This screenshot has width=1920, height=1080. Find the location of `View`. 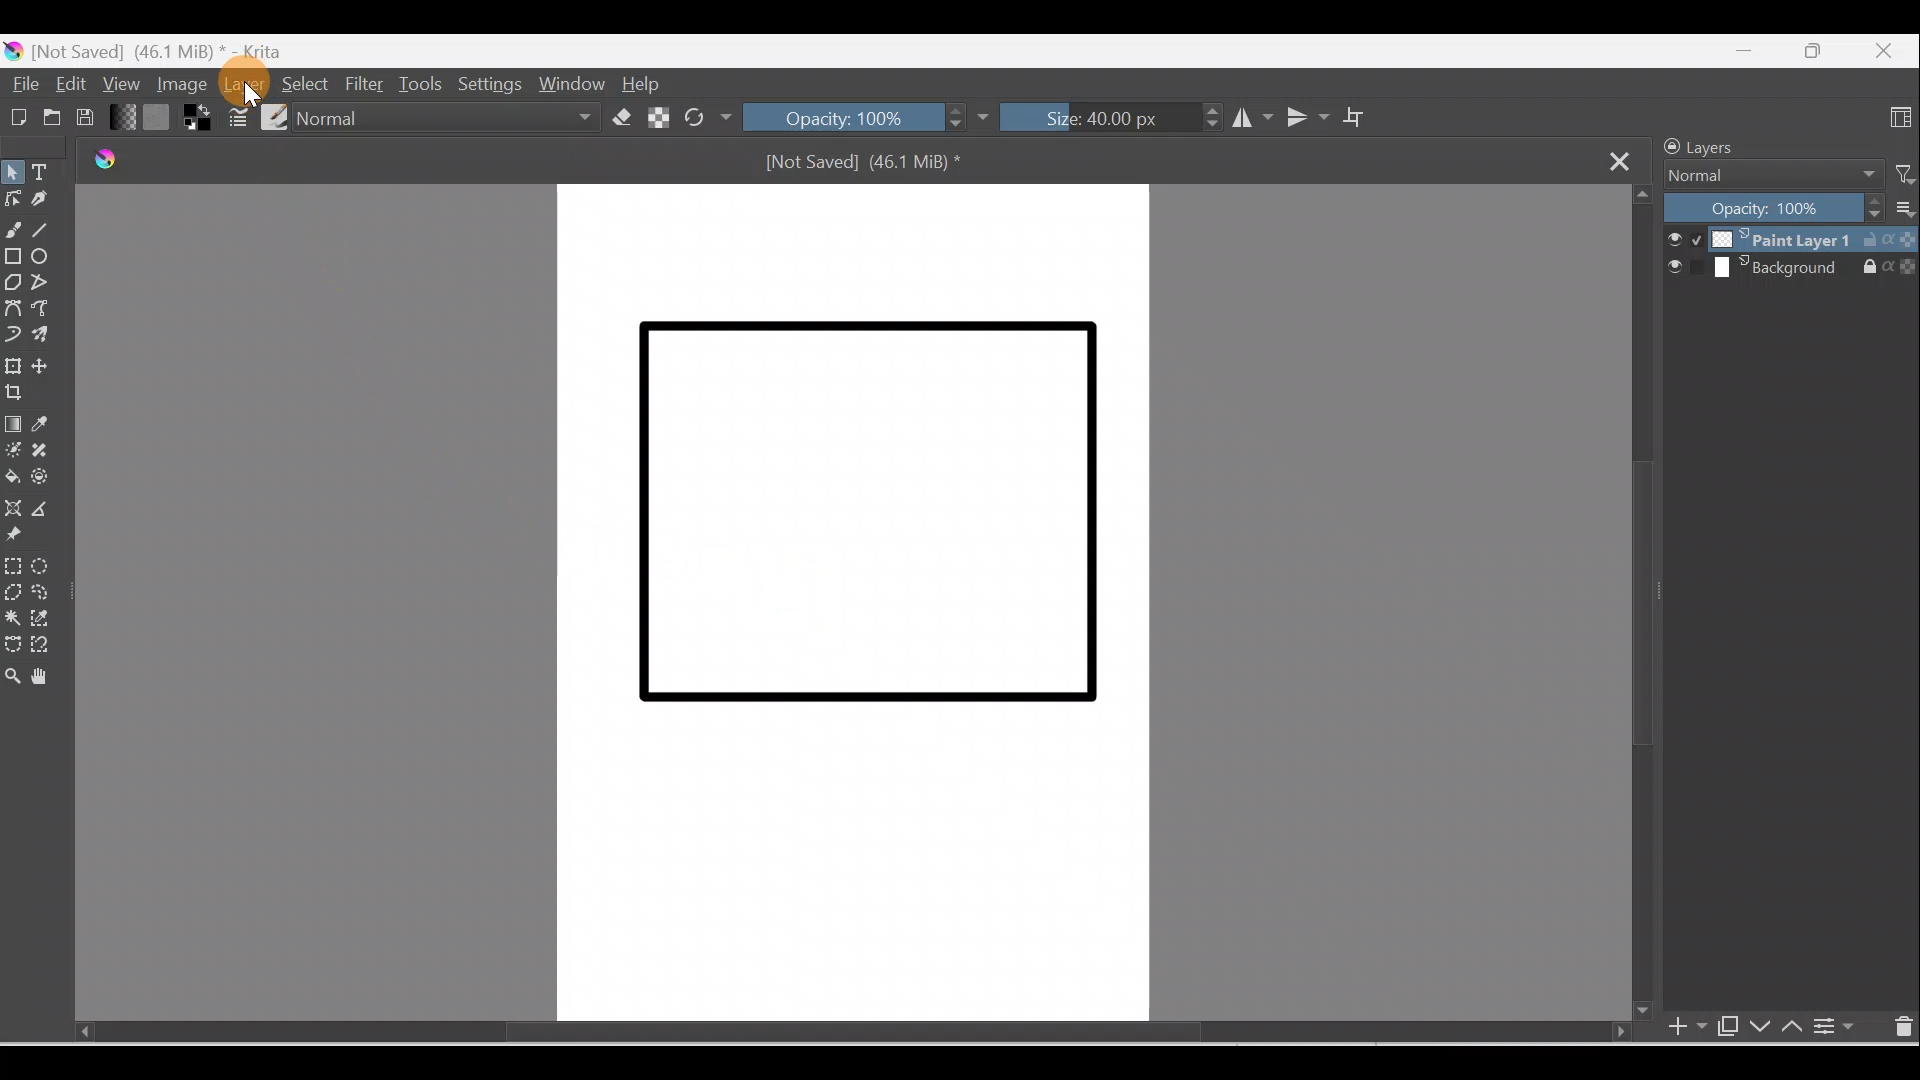

View is located at coordinates (120, 82).